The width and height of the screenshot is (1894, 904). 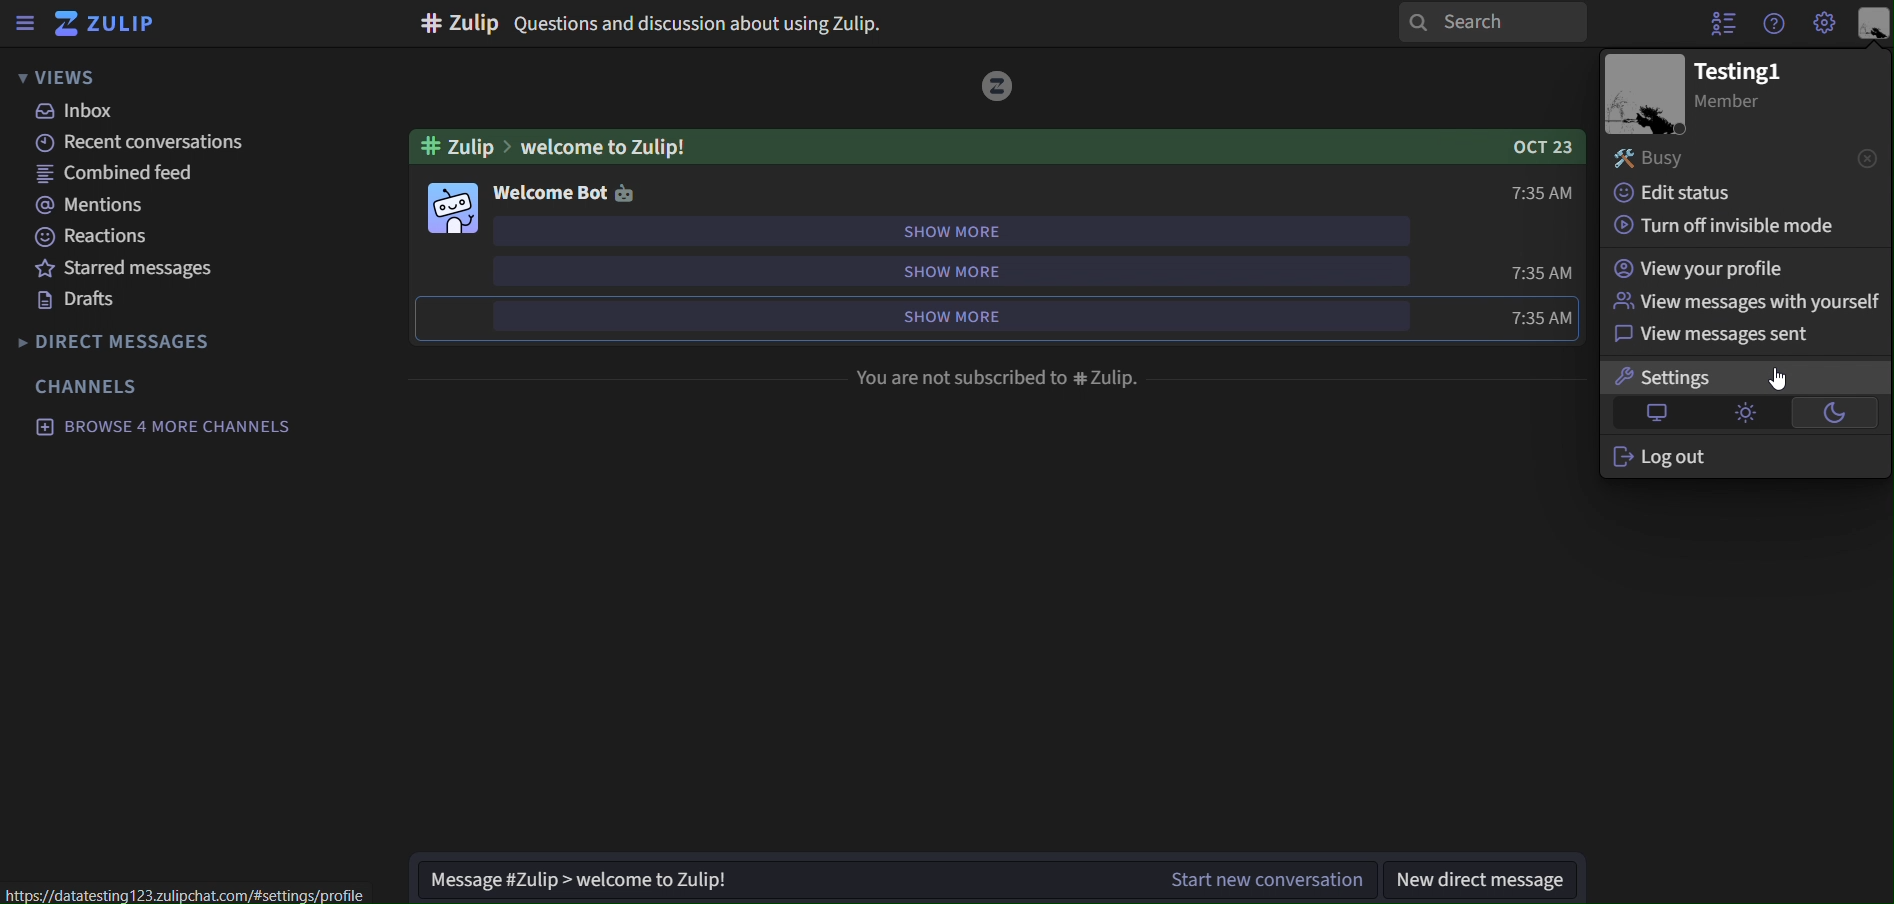 What do you see at coordinates (88, 205) in the screenshot?
I see `mentions` at bounding box center [88, 205].